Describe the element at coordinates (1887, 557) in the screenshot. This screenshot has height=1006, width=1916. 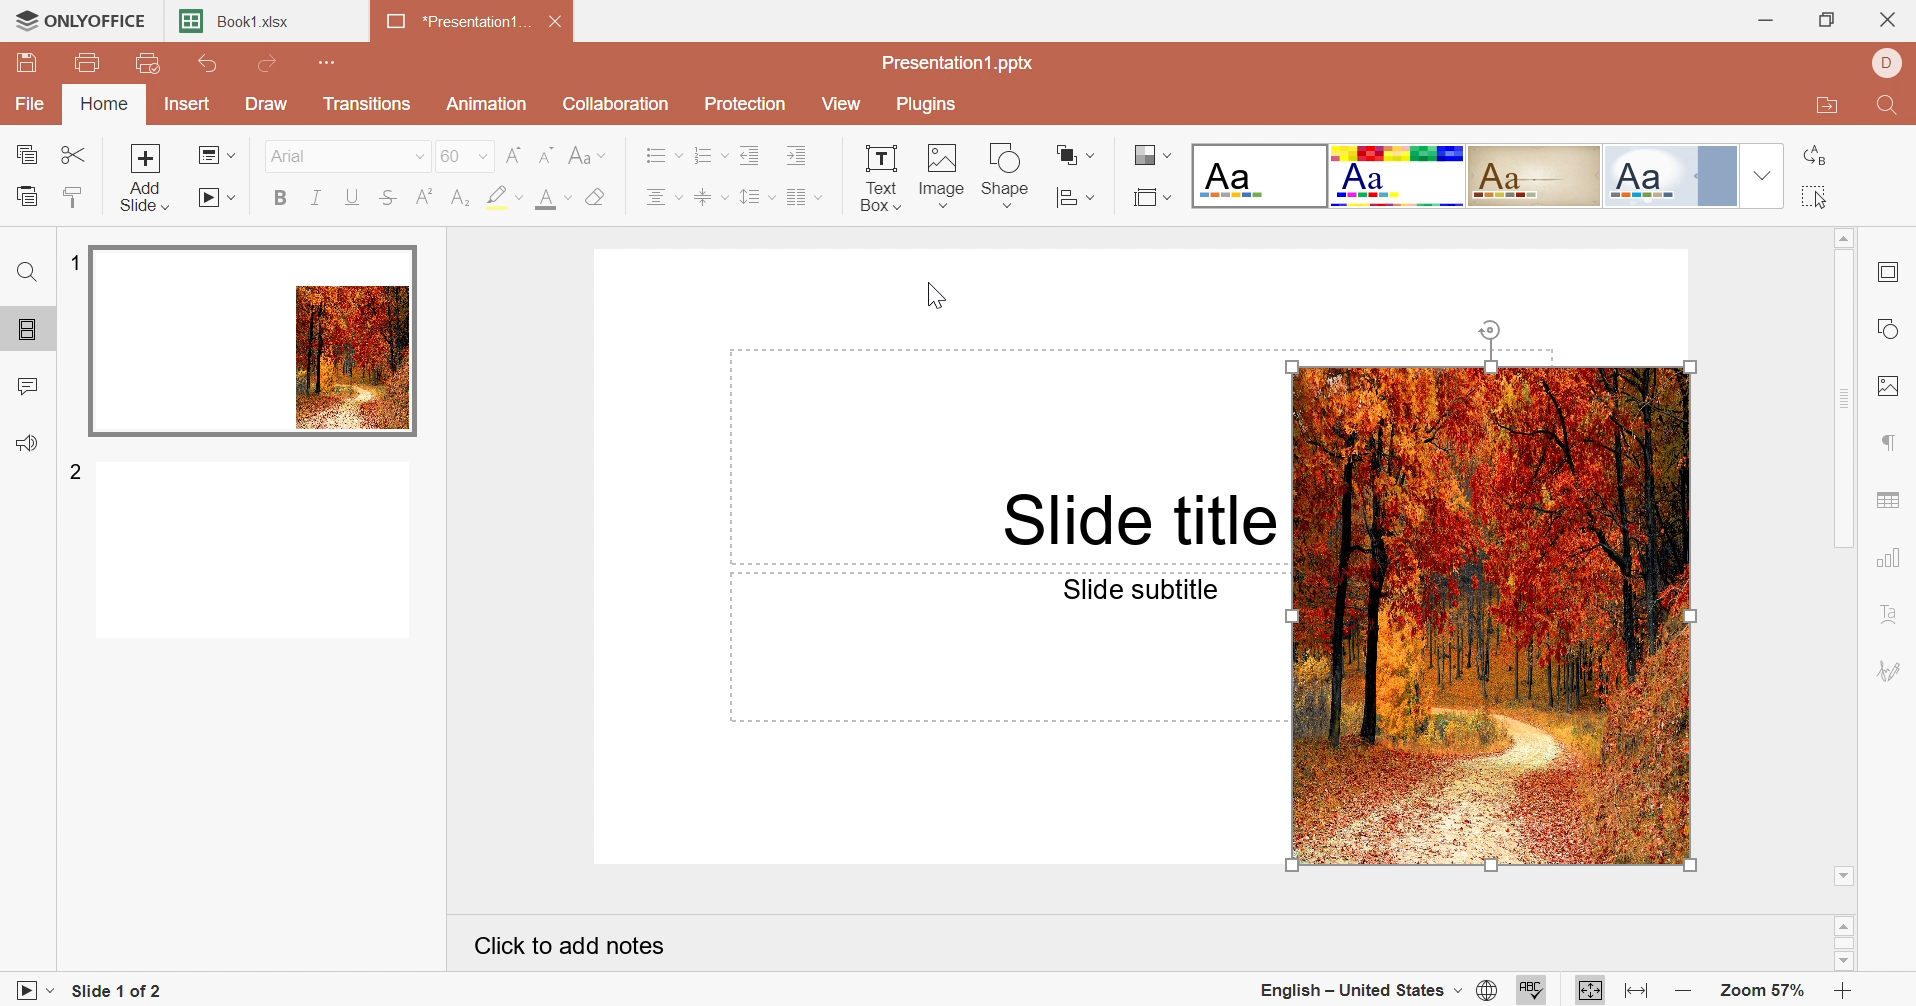
I see `Chart settings` at that location.